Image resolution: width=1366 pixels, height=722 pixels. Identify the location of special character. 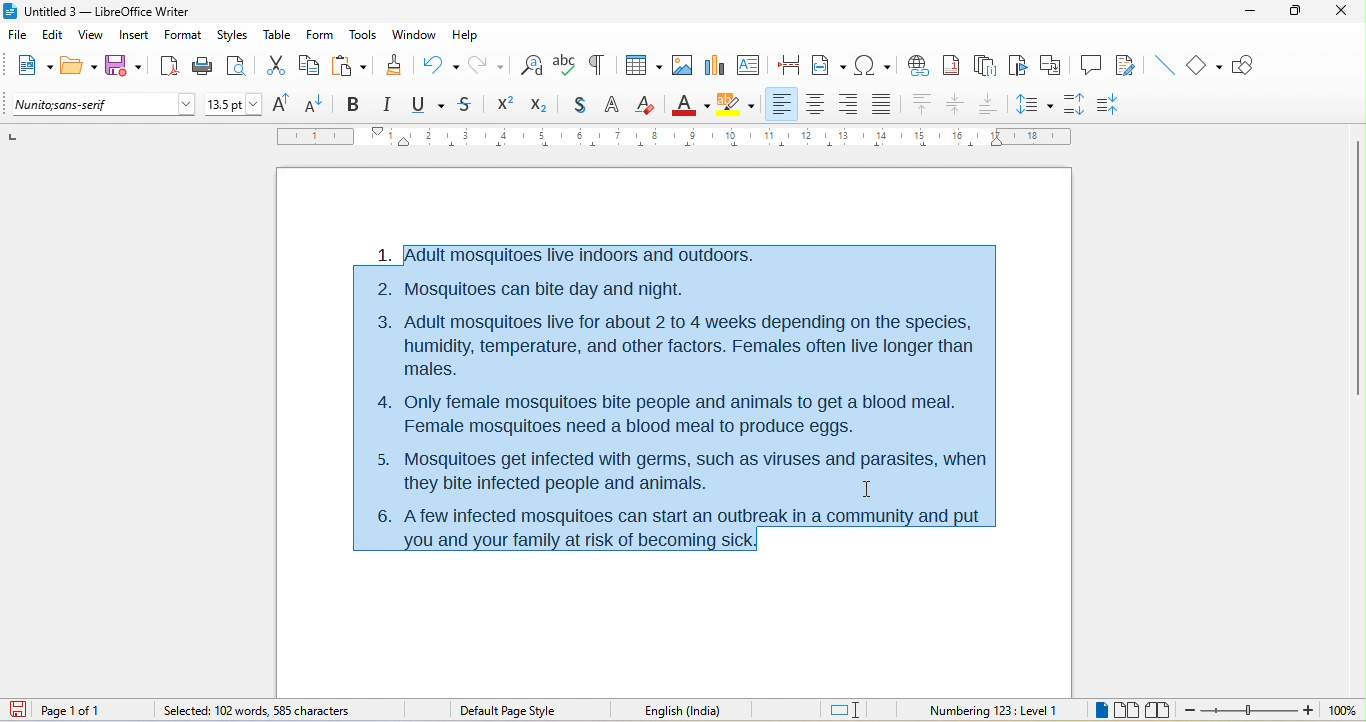
(873, 65).